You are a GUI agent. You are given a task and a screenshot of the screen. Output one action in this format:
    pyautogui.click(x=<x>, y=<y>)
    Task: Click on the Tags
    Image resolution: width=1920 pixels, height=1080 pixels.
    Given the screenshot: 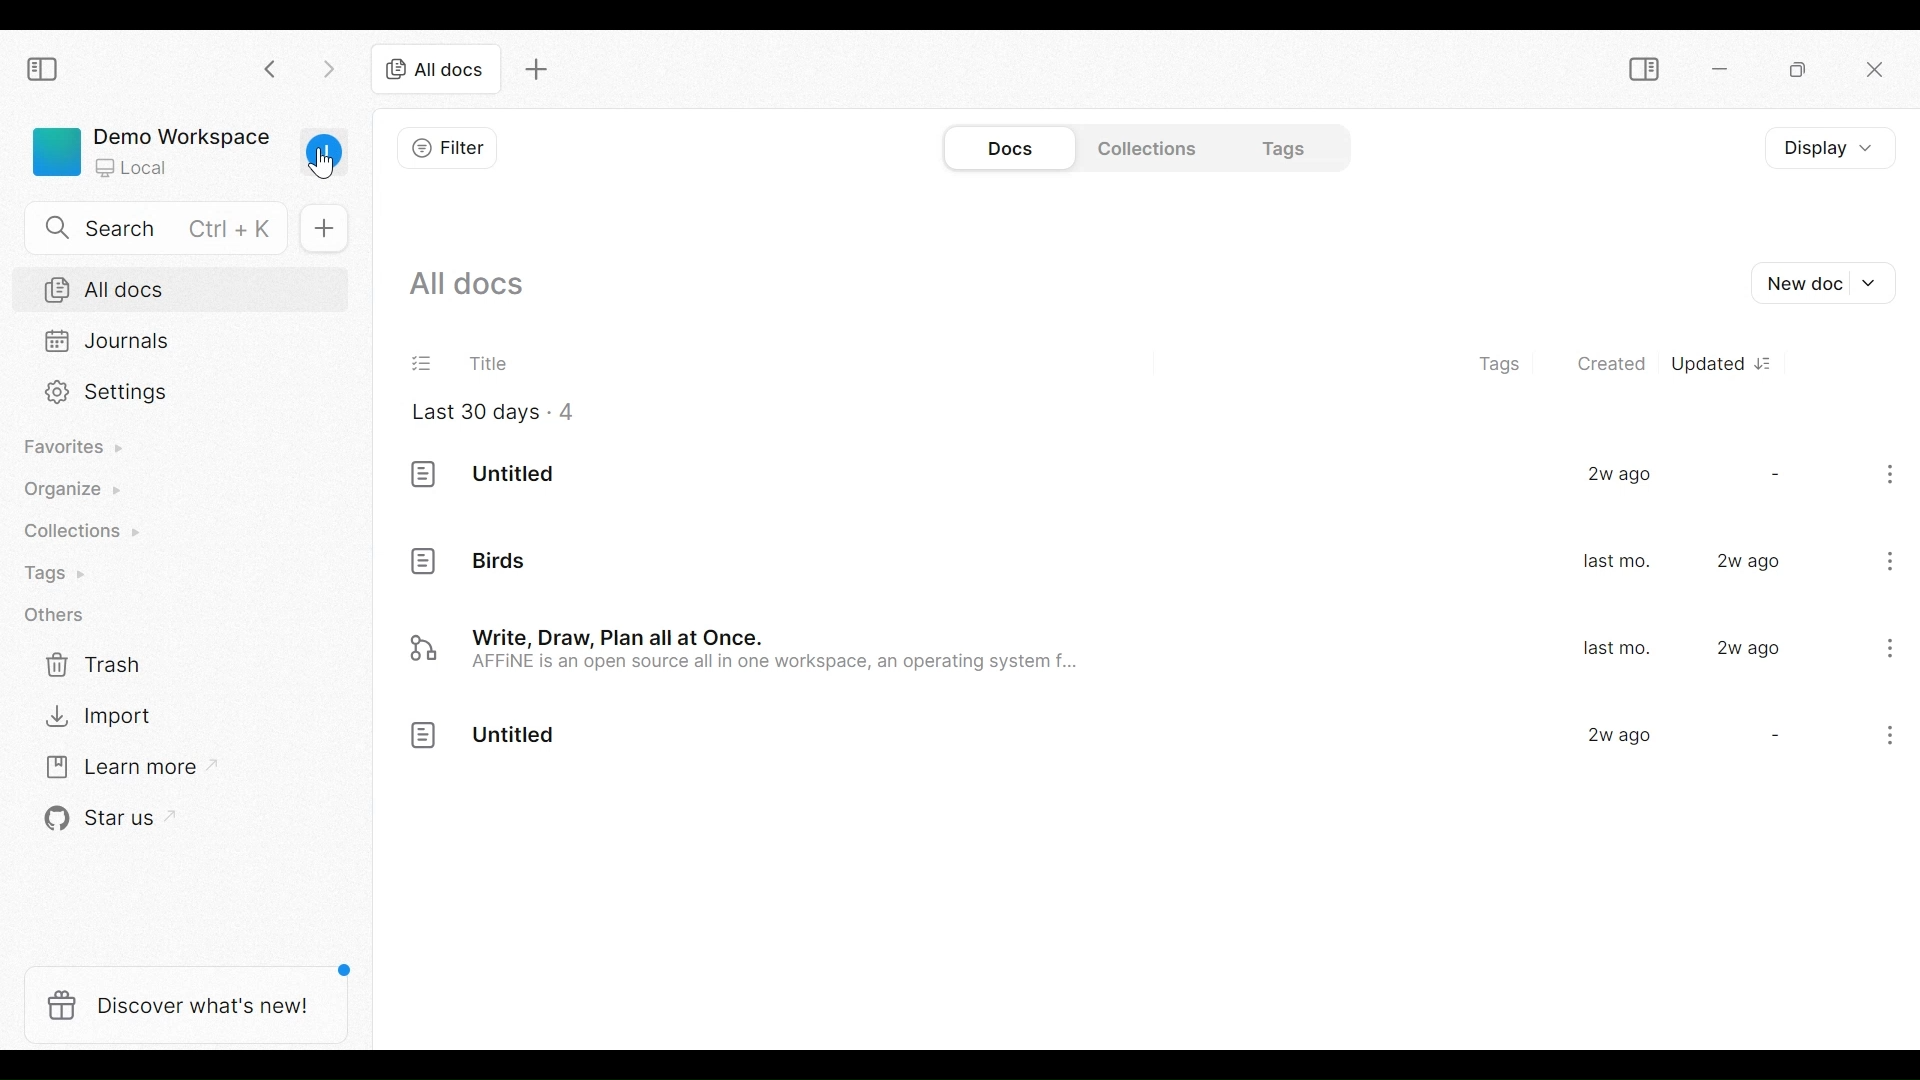 What is the action you would take?
    pyautogui.click(x=1509, y=359)
    